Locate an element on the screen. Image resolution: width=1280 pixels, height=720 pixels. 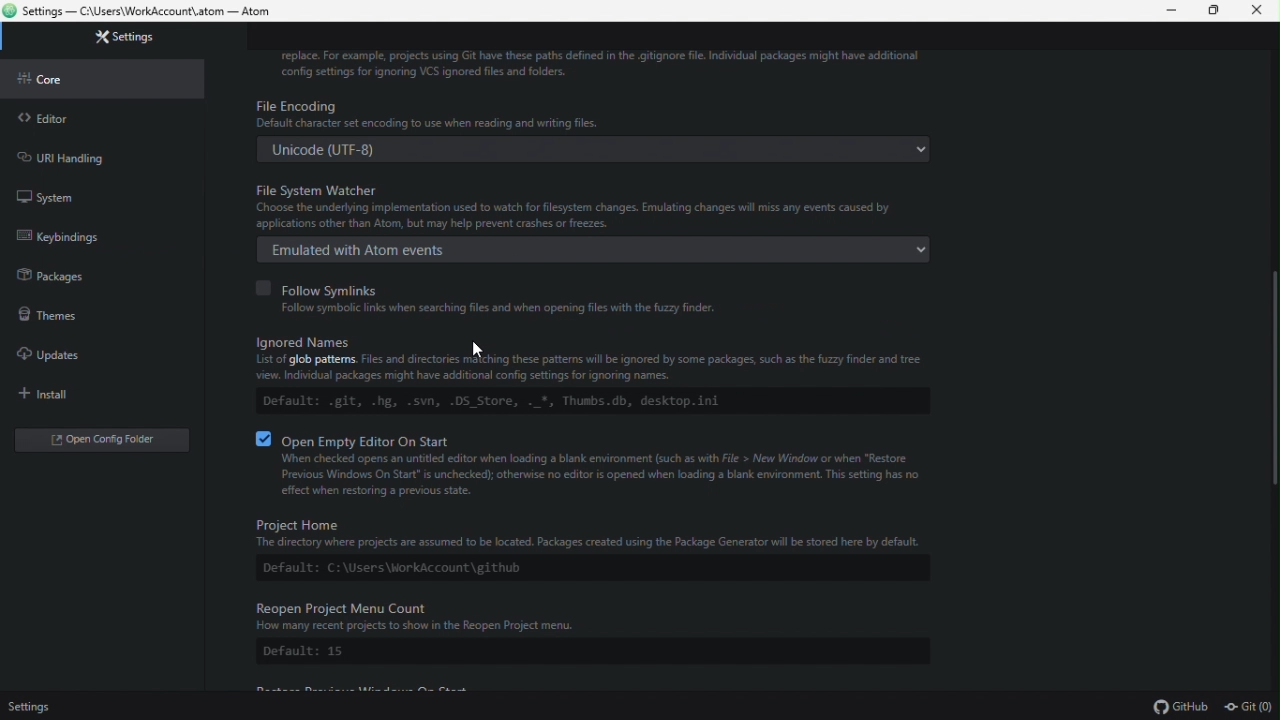
File Encoding Default character set encoding to use when reading and writing files. is located at coordinates (592, 113).